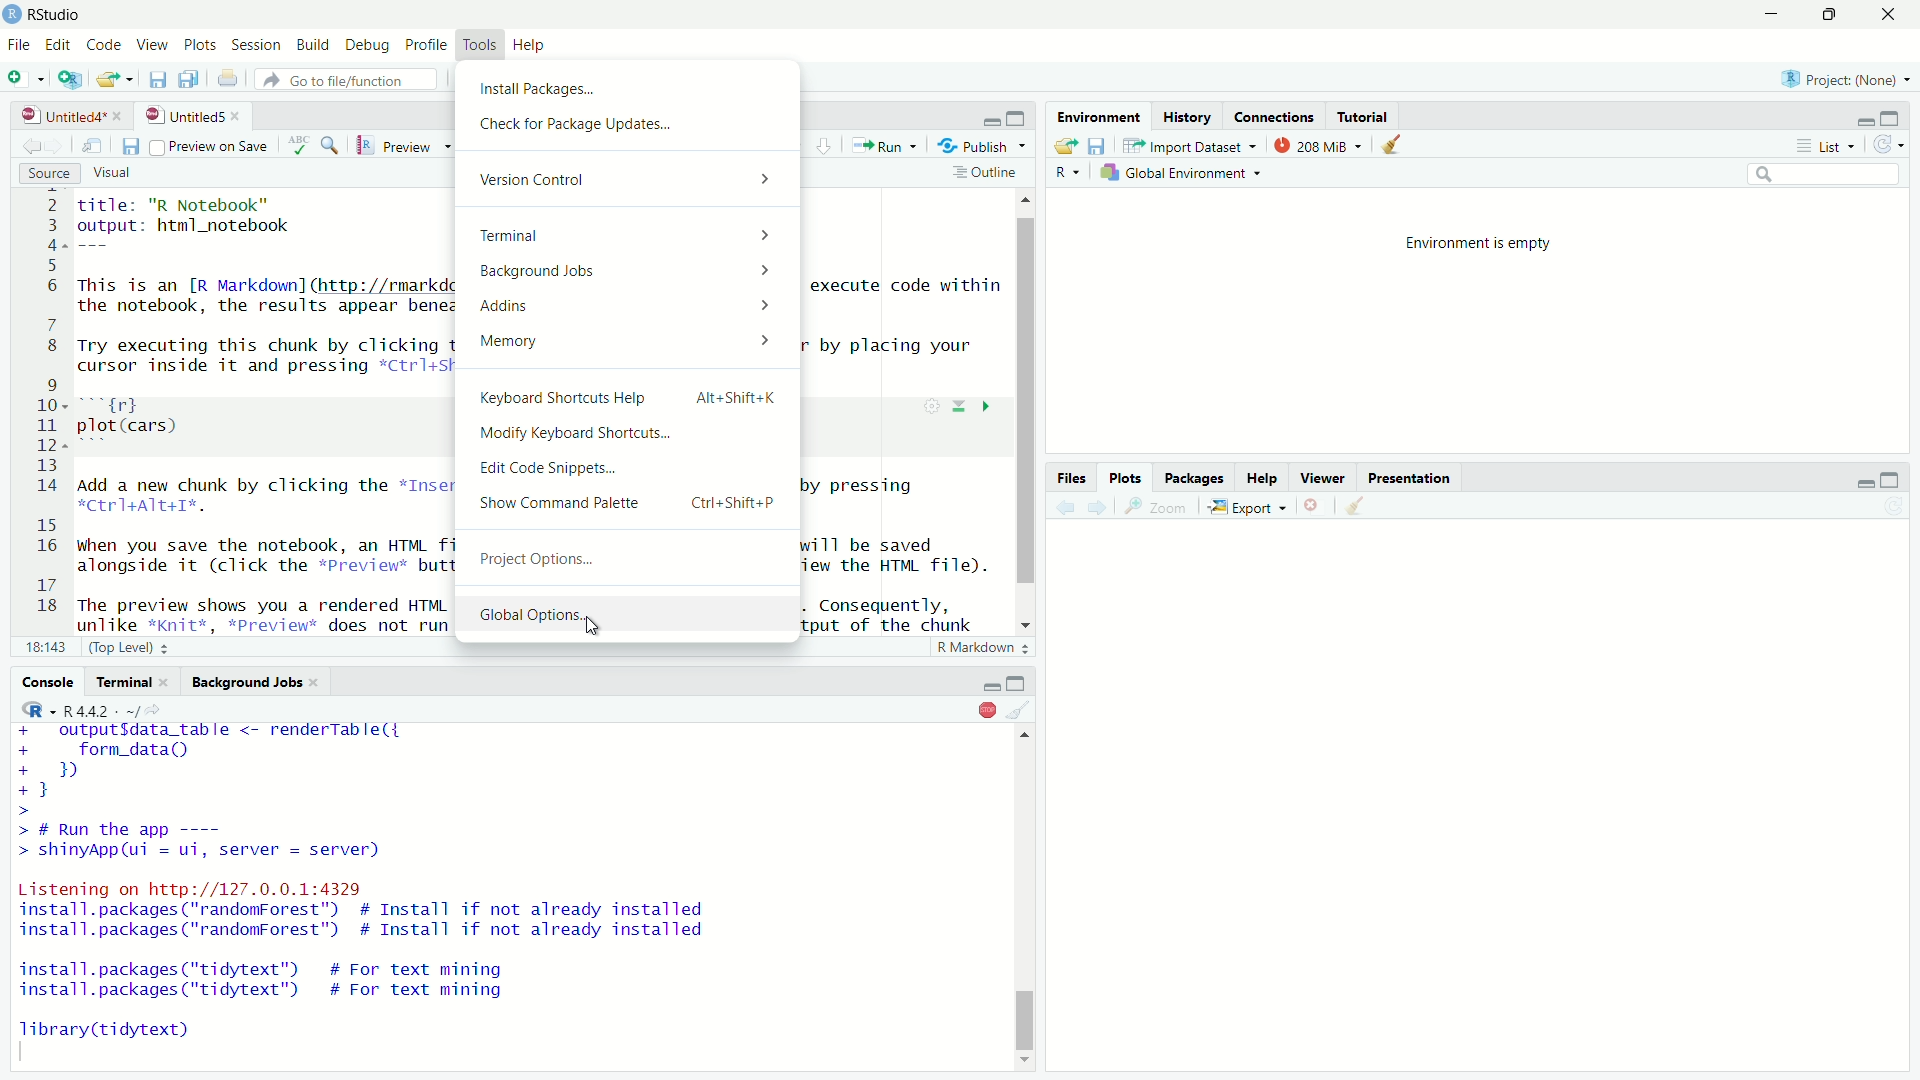 This screenshot has width=1920, height=1080. What do you see at coordinates (124, 174) in the screenshot?
I see `Visual` at bounding box center [124, 174].